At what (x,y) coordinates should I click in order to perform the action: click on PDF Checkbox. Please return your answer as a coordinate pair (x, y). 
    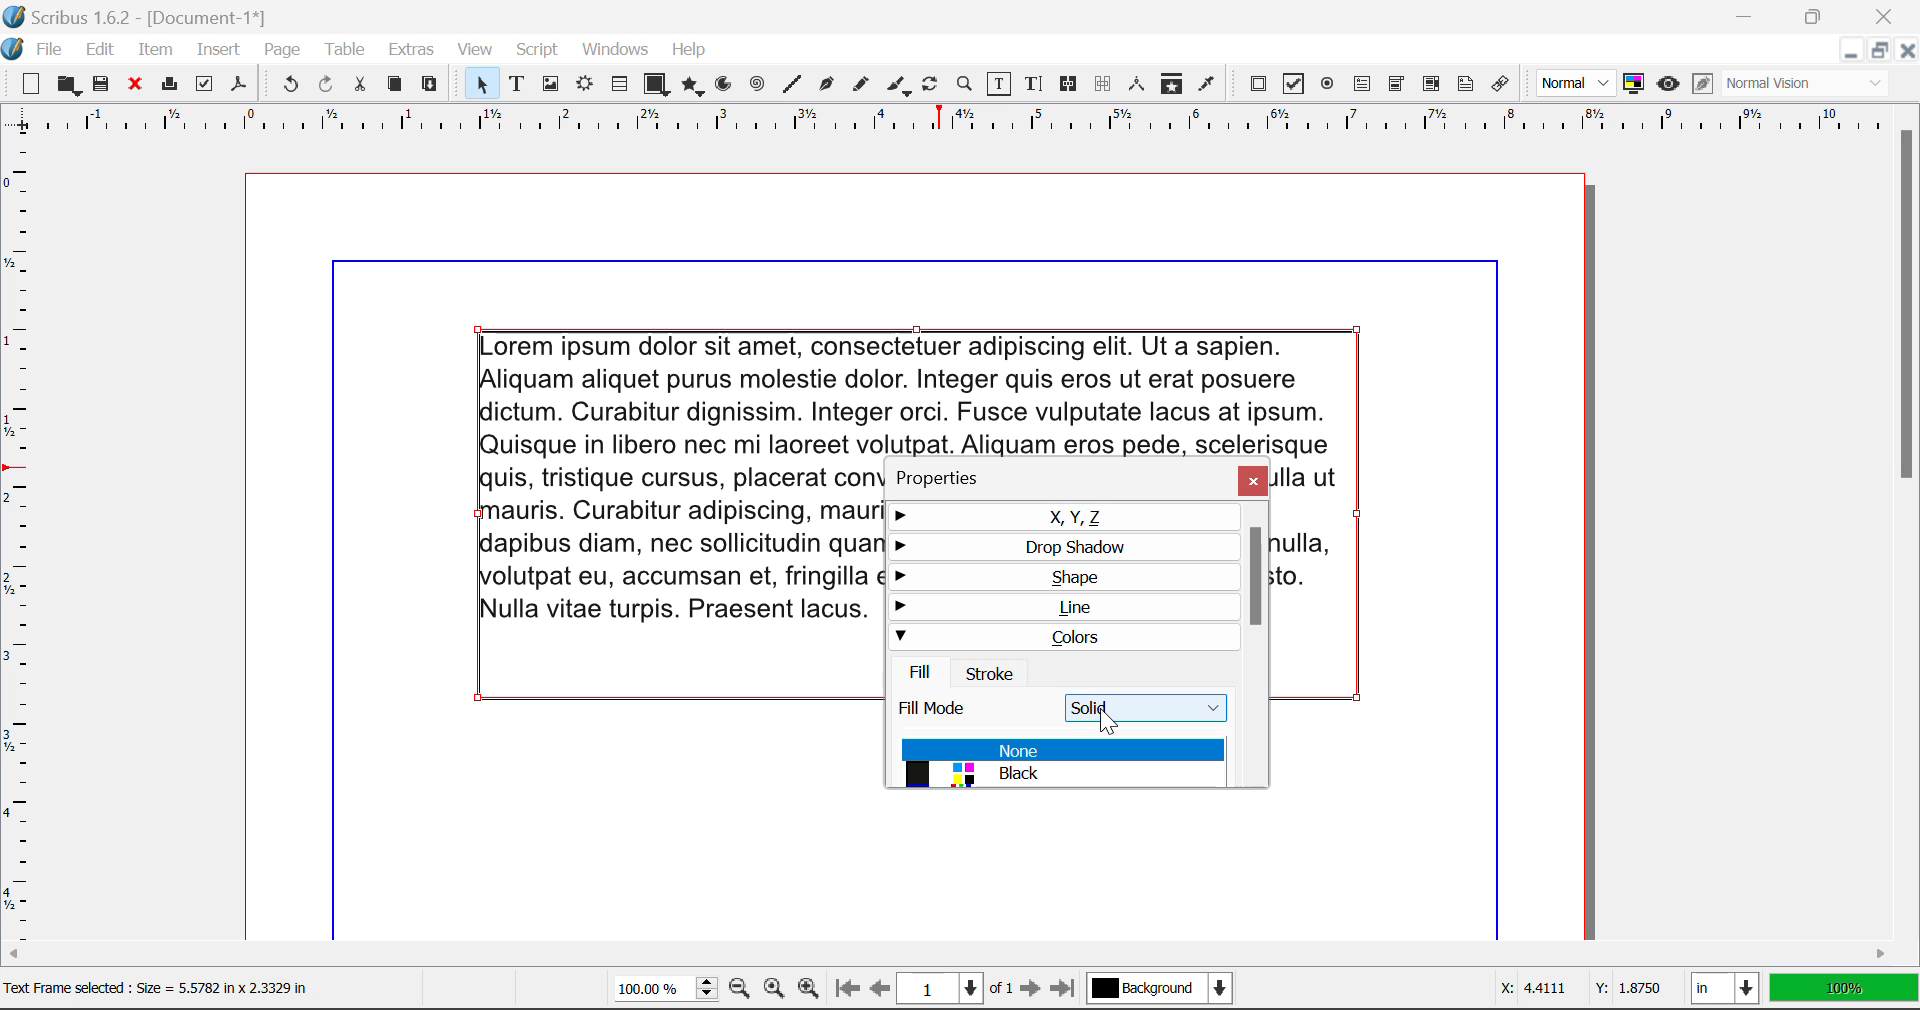
    Looking at the image, I should click on (1292, 84).